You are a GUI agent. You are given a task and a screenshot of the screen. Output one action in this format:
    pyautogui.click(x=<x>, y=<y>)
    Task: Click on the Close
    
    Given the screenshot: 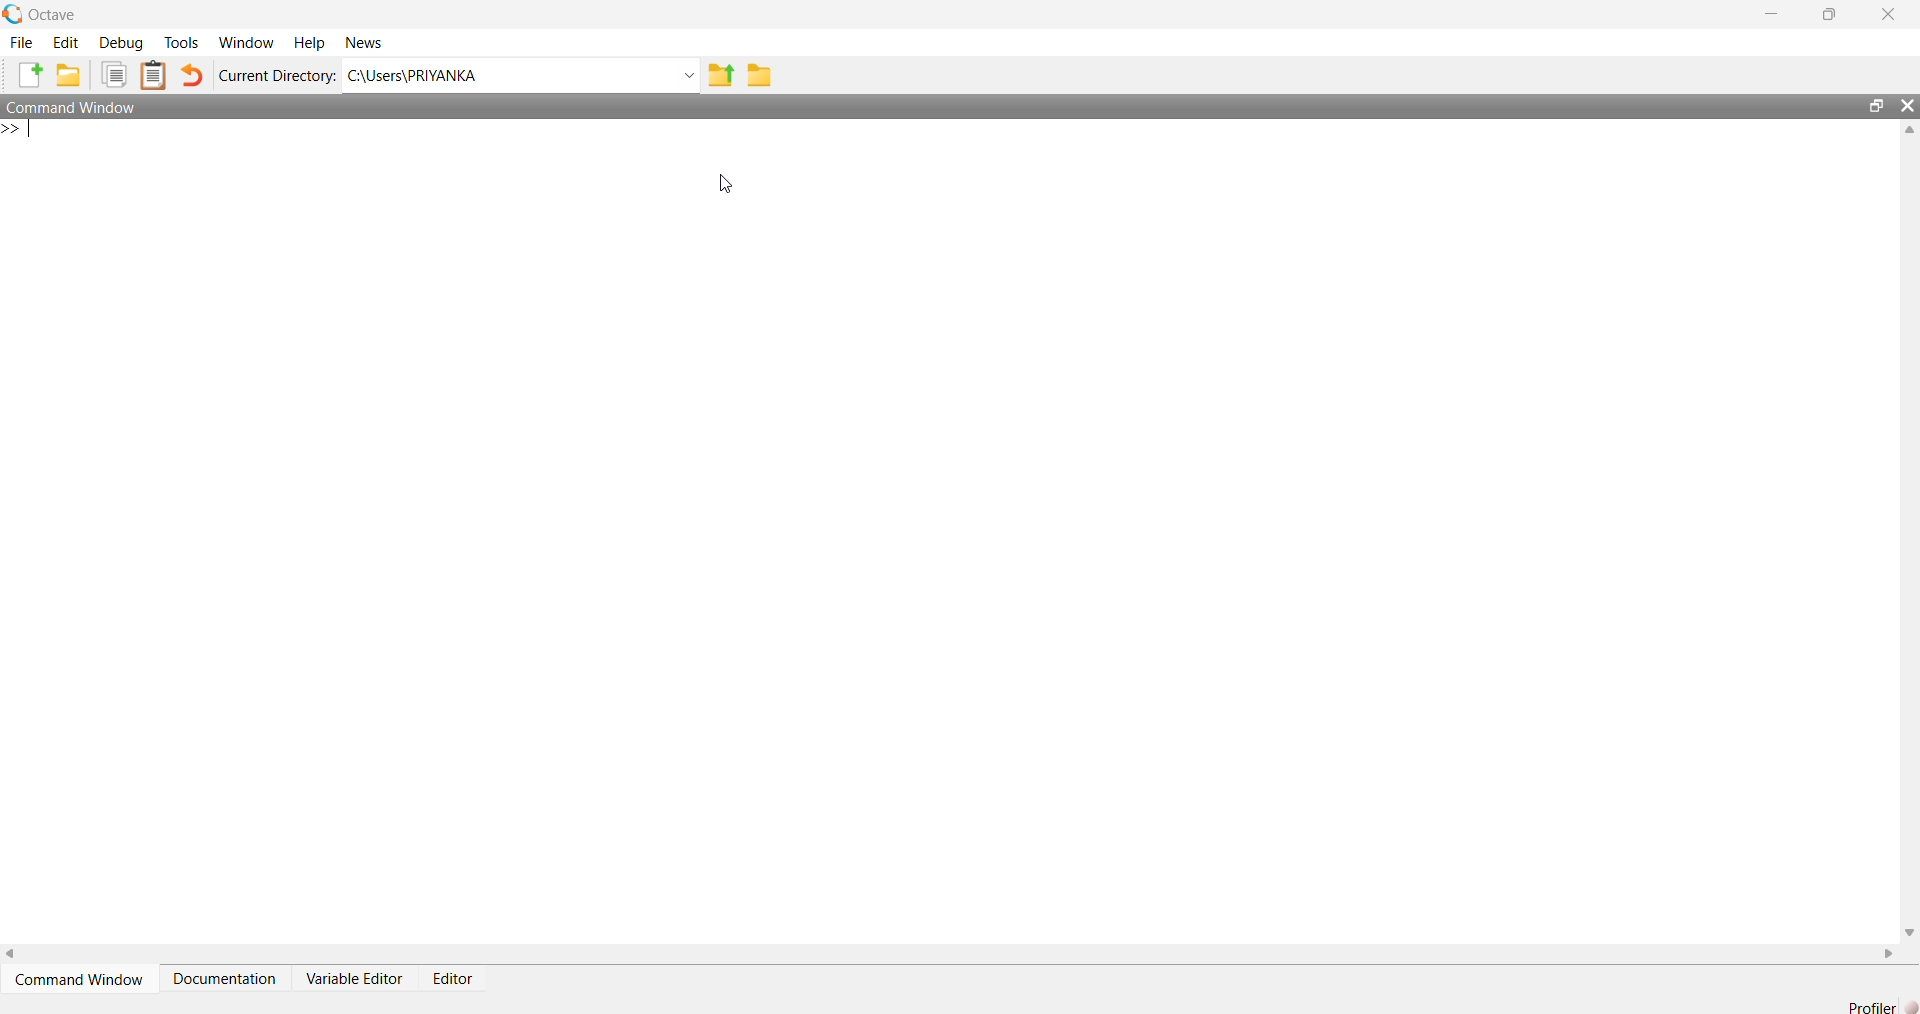 What is the action you would take?
    pyautogui.click(x=1907, y=109)
    